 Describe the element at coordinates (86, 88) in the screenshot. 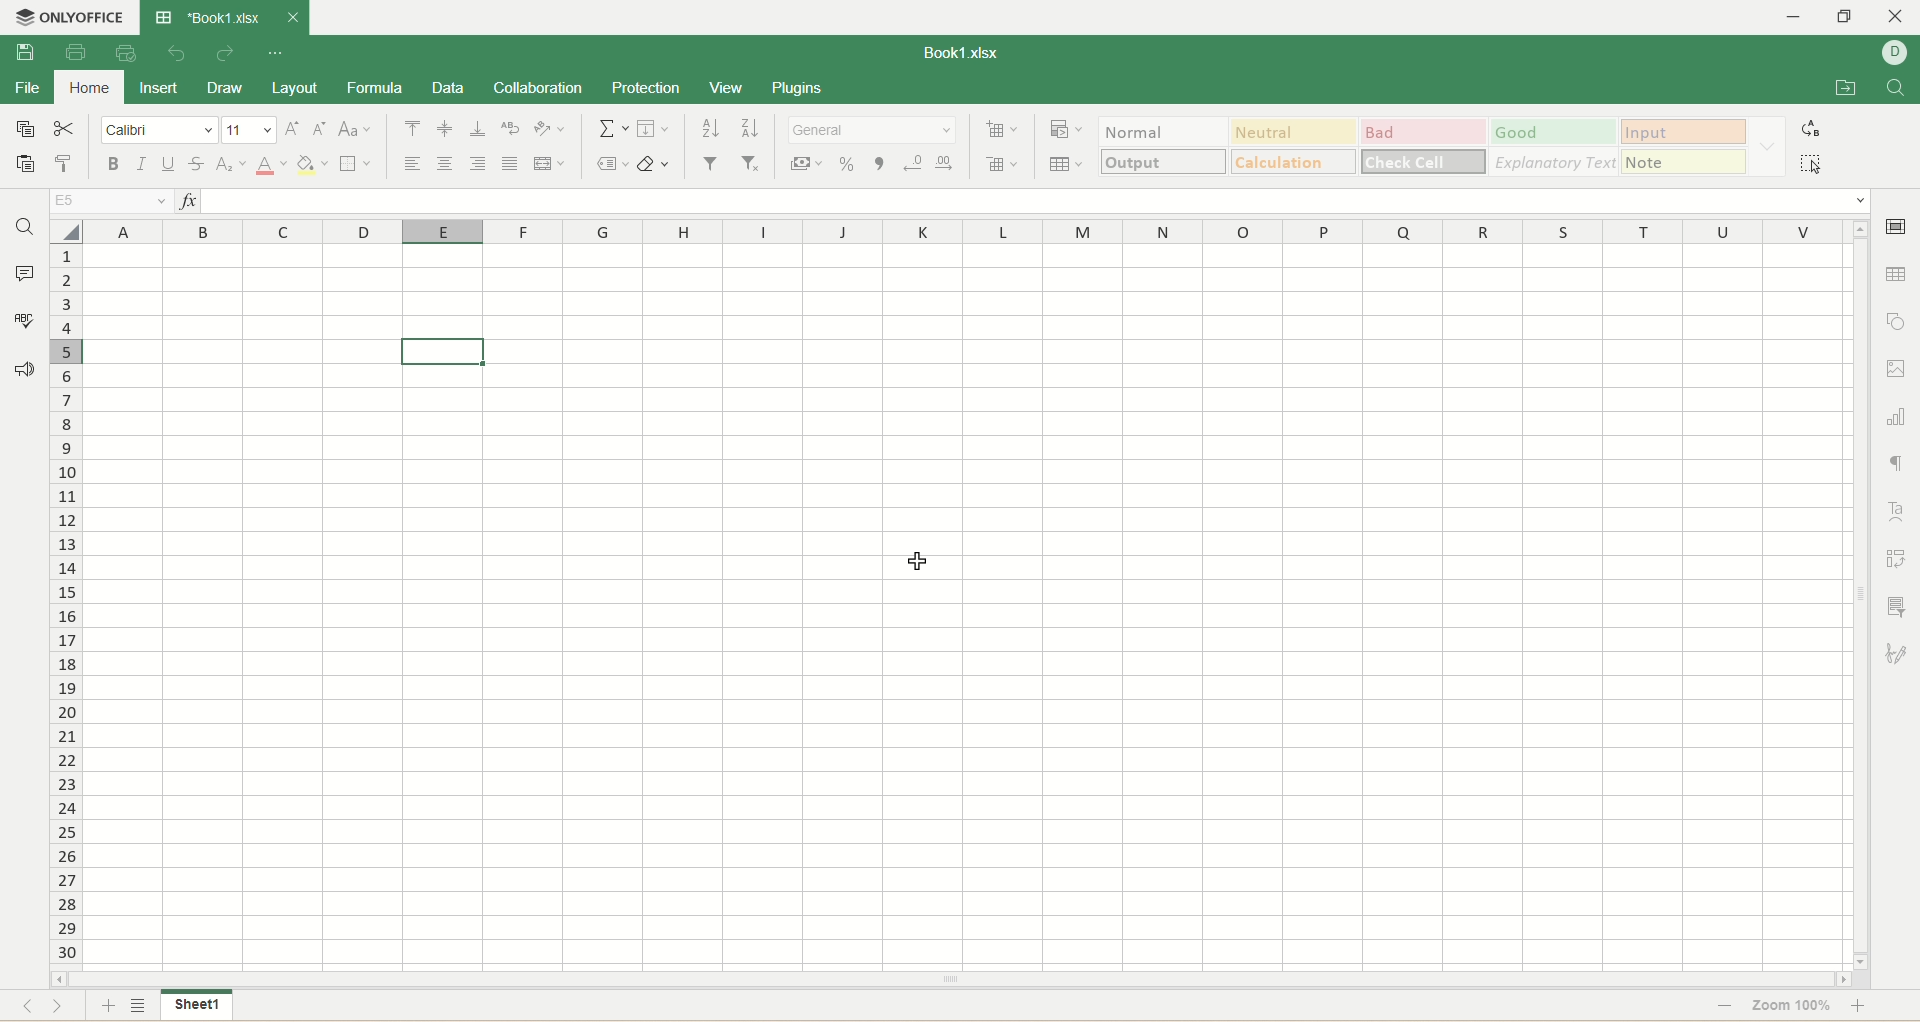

I see `home` at that location.